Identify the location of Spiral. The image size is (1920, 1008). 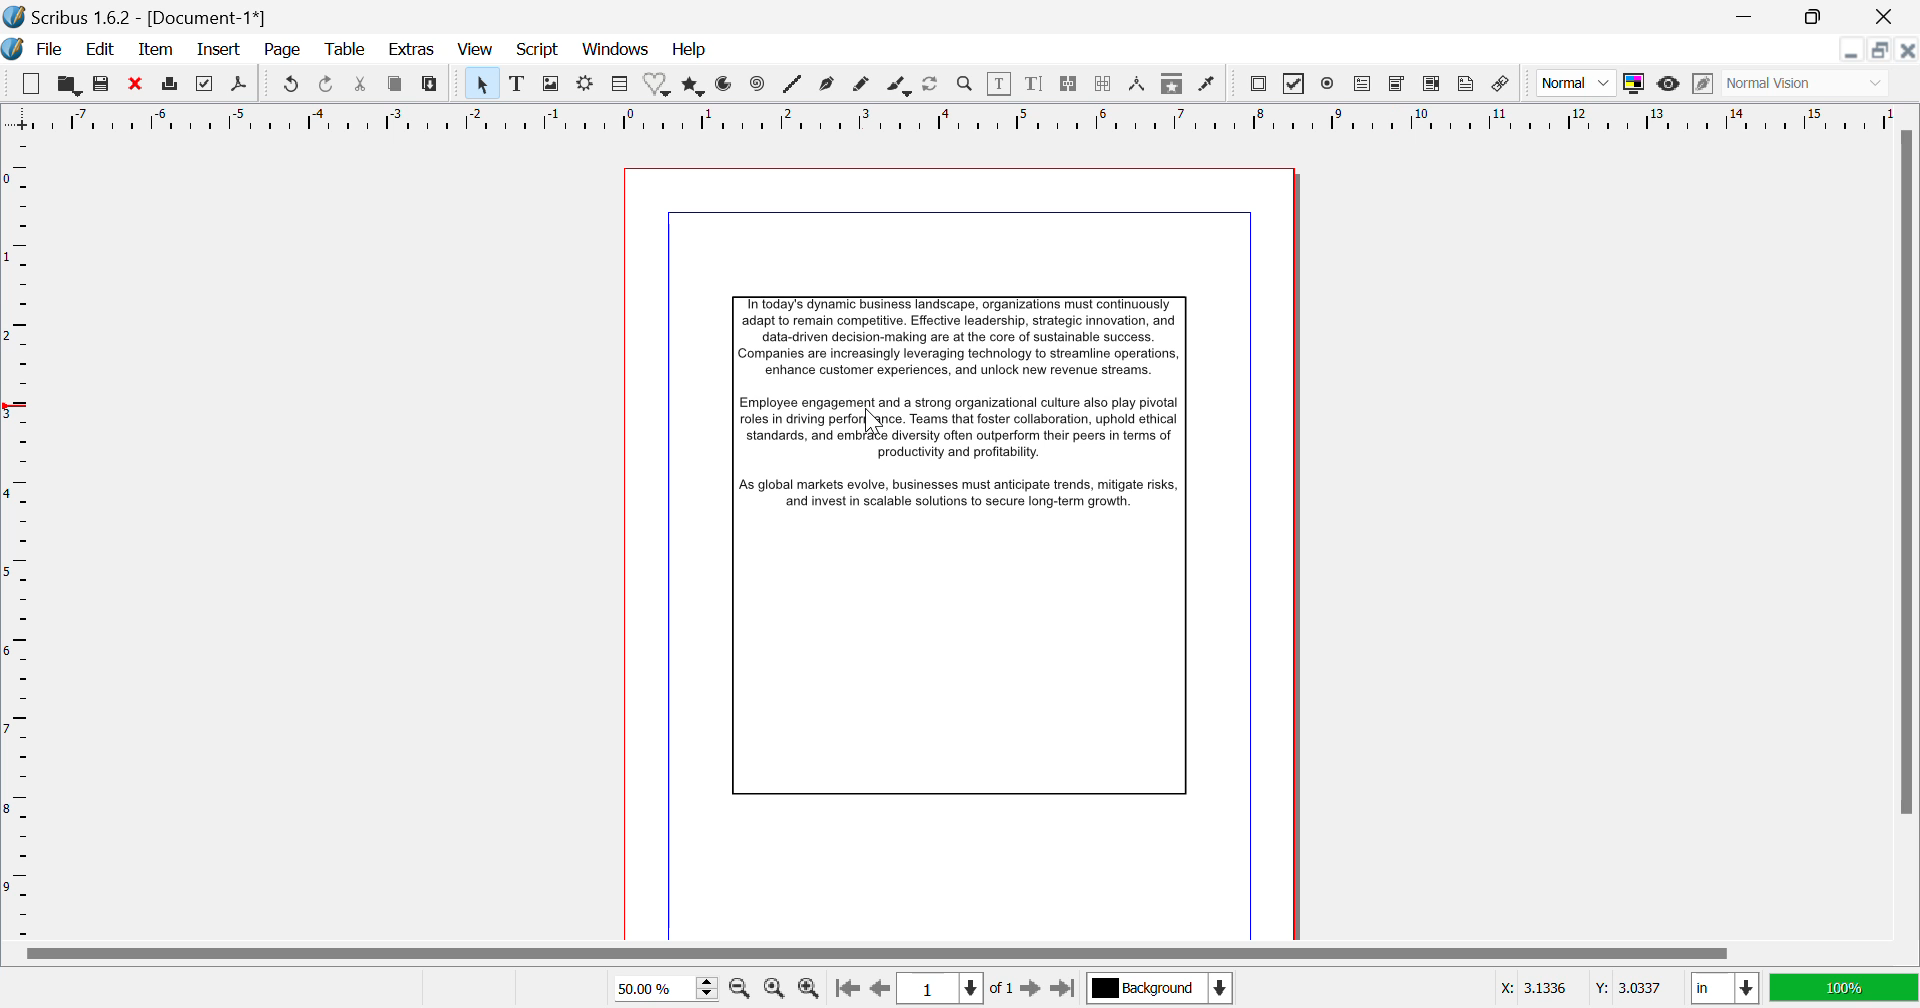
(756, 84).